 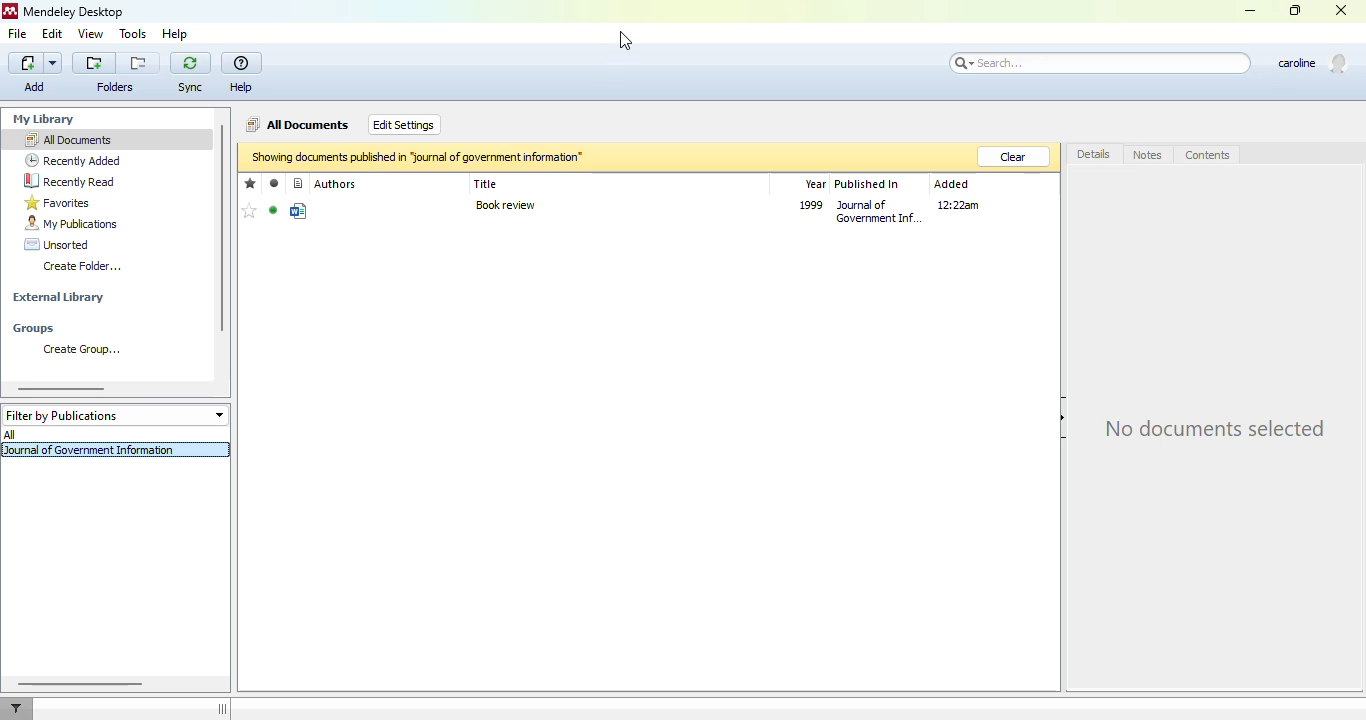 What do you see at coordinates (1147, 155) in the screenshot?
I see `notes` at bounding box center [1147, 155].